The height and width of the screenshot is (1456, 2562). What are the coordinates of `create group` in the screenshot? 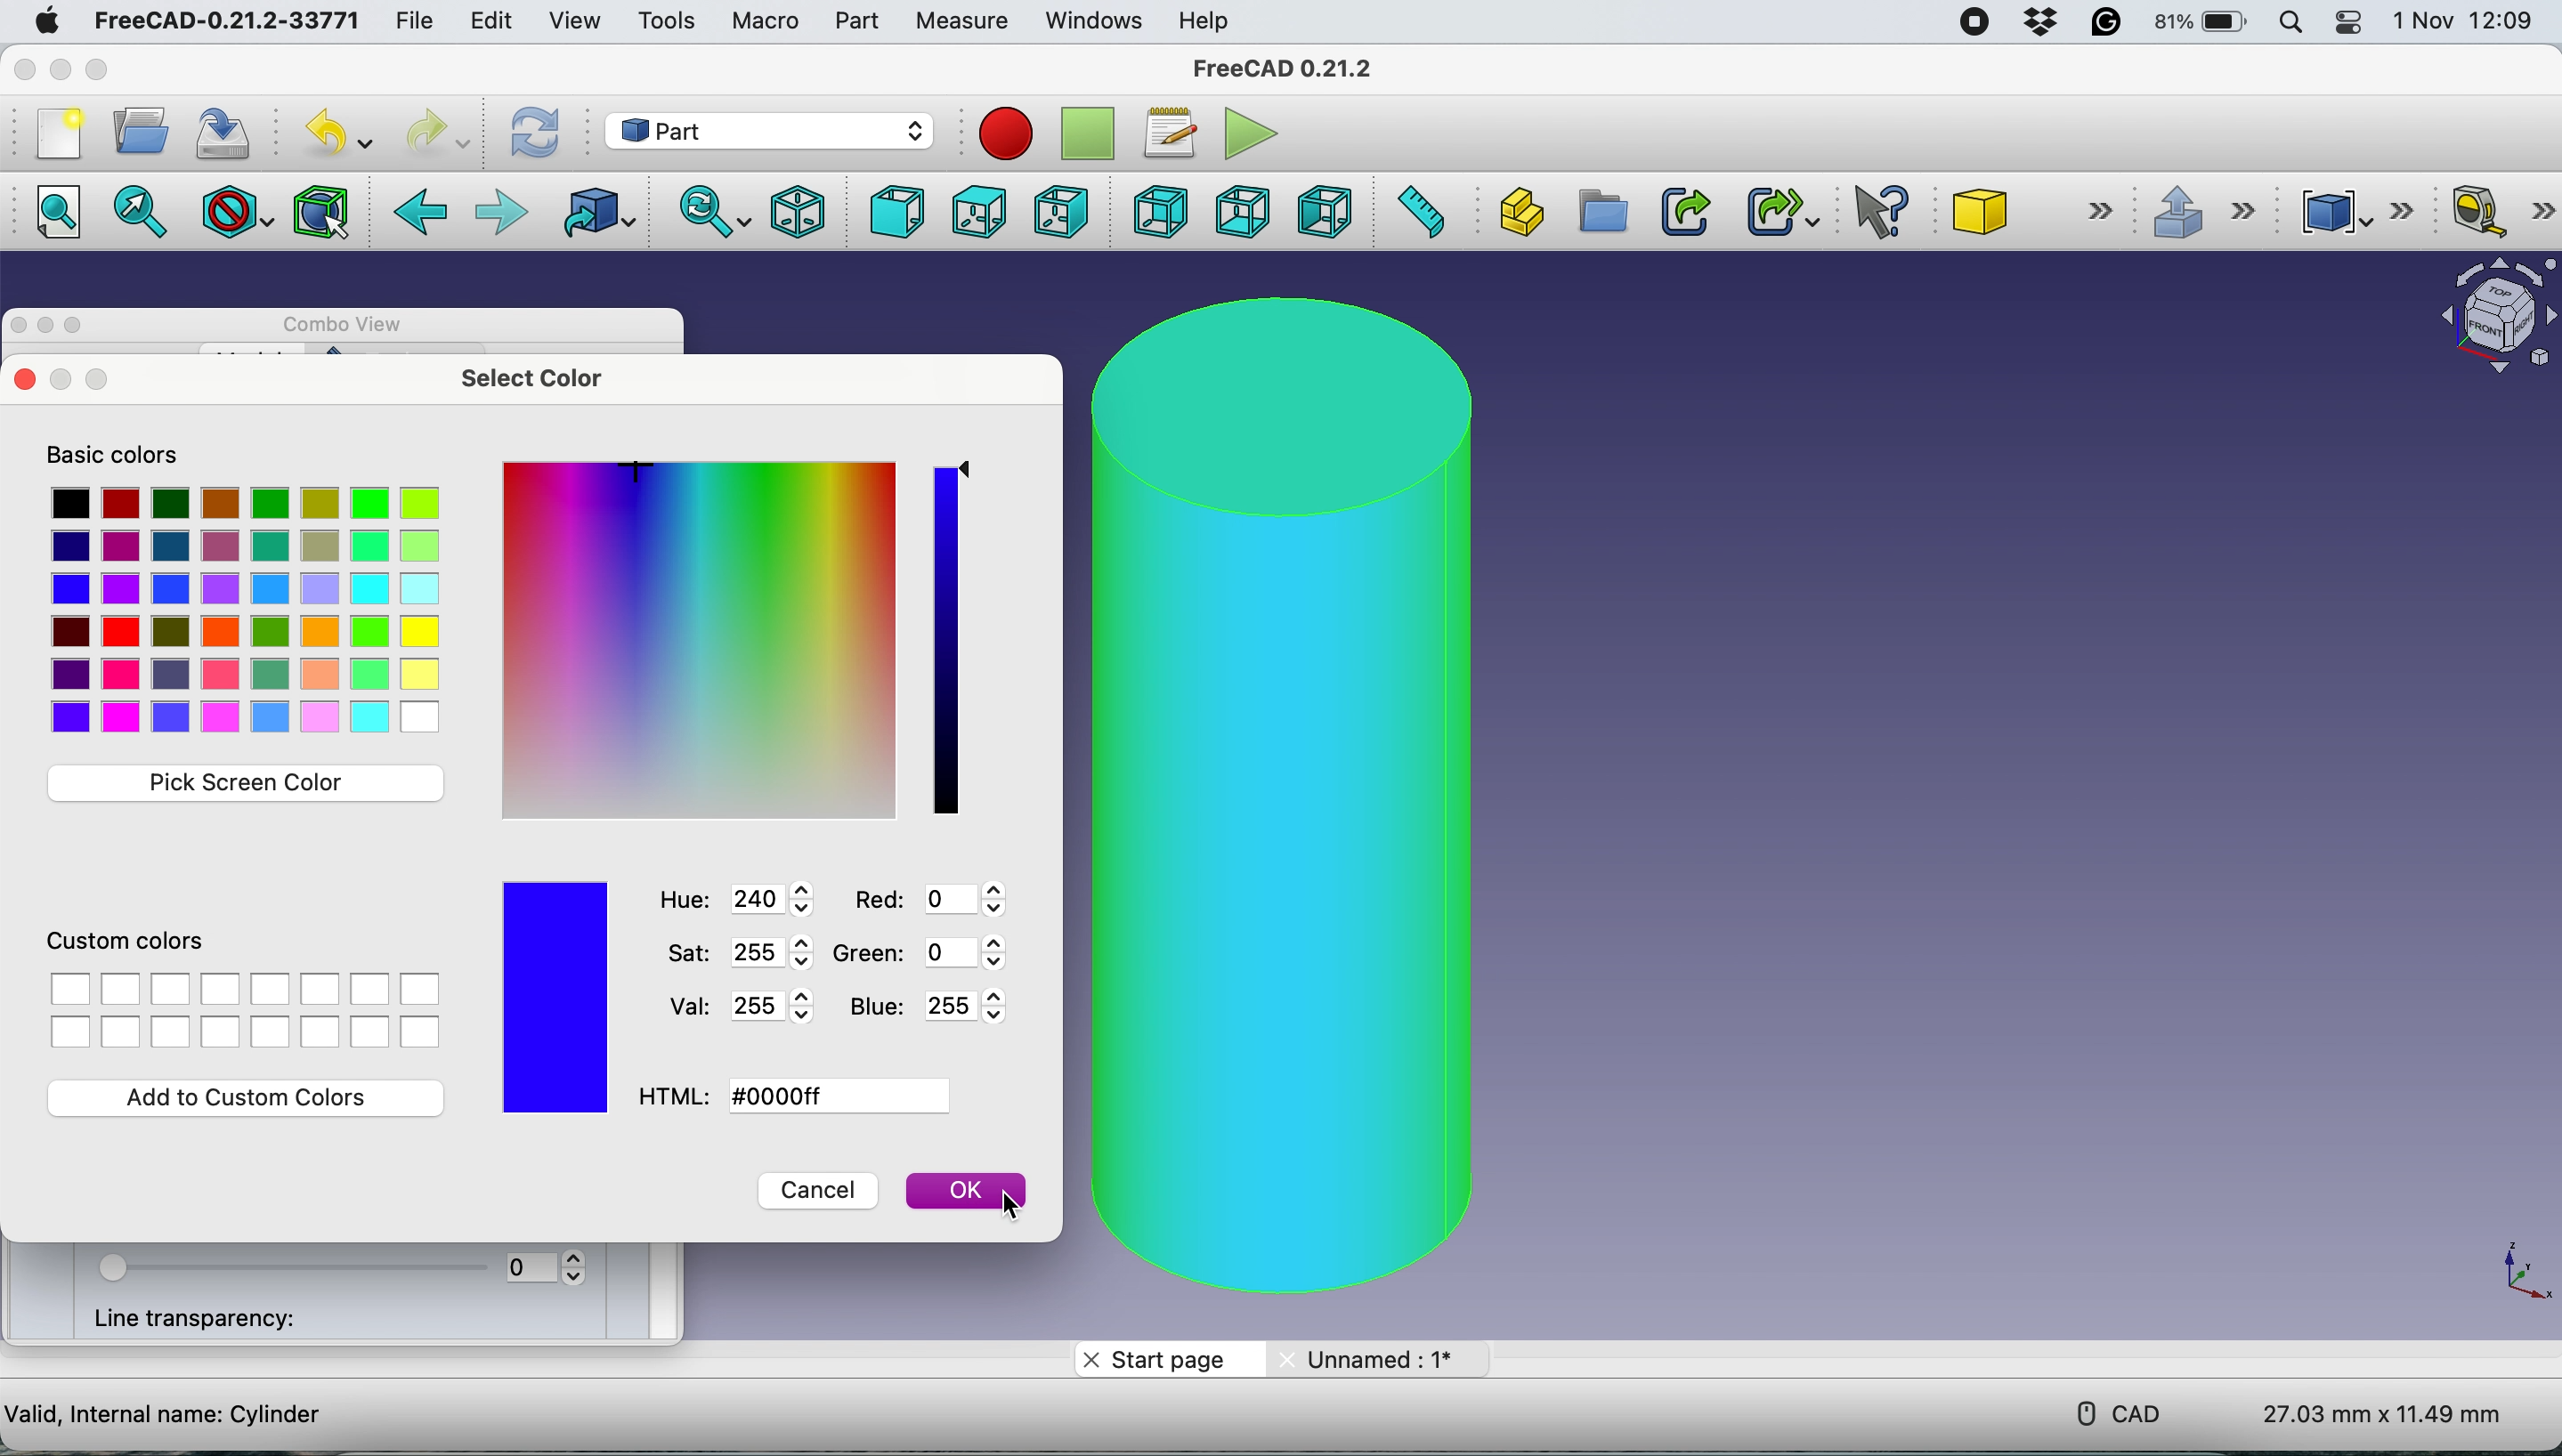 It's located at (1600, 212).